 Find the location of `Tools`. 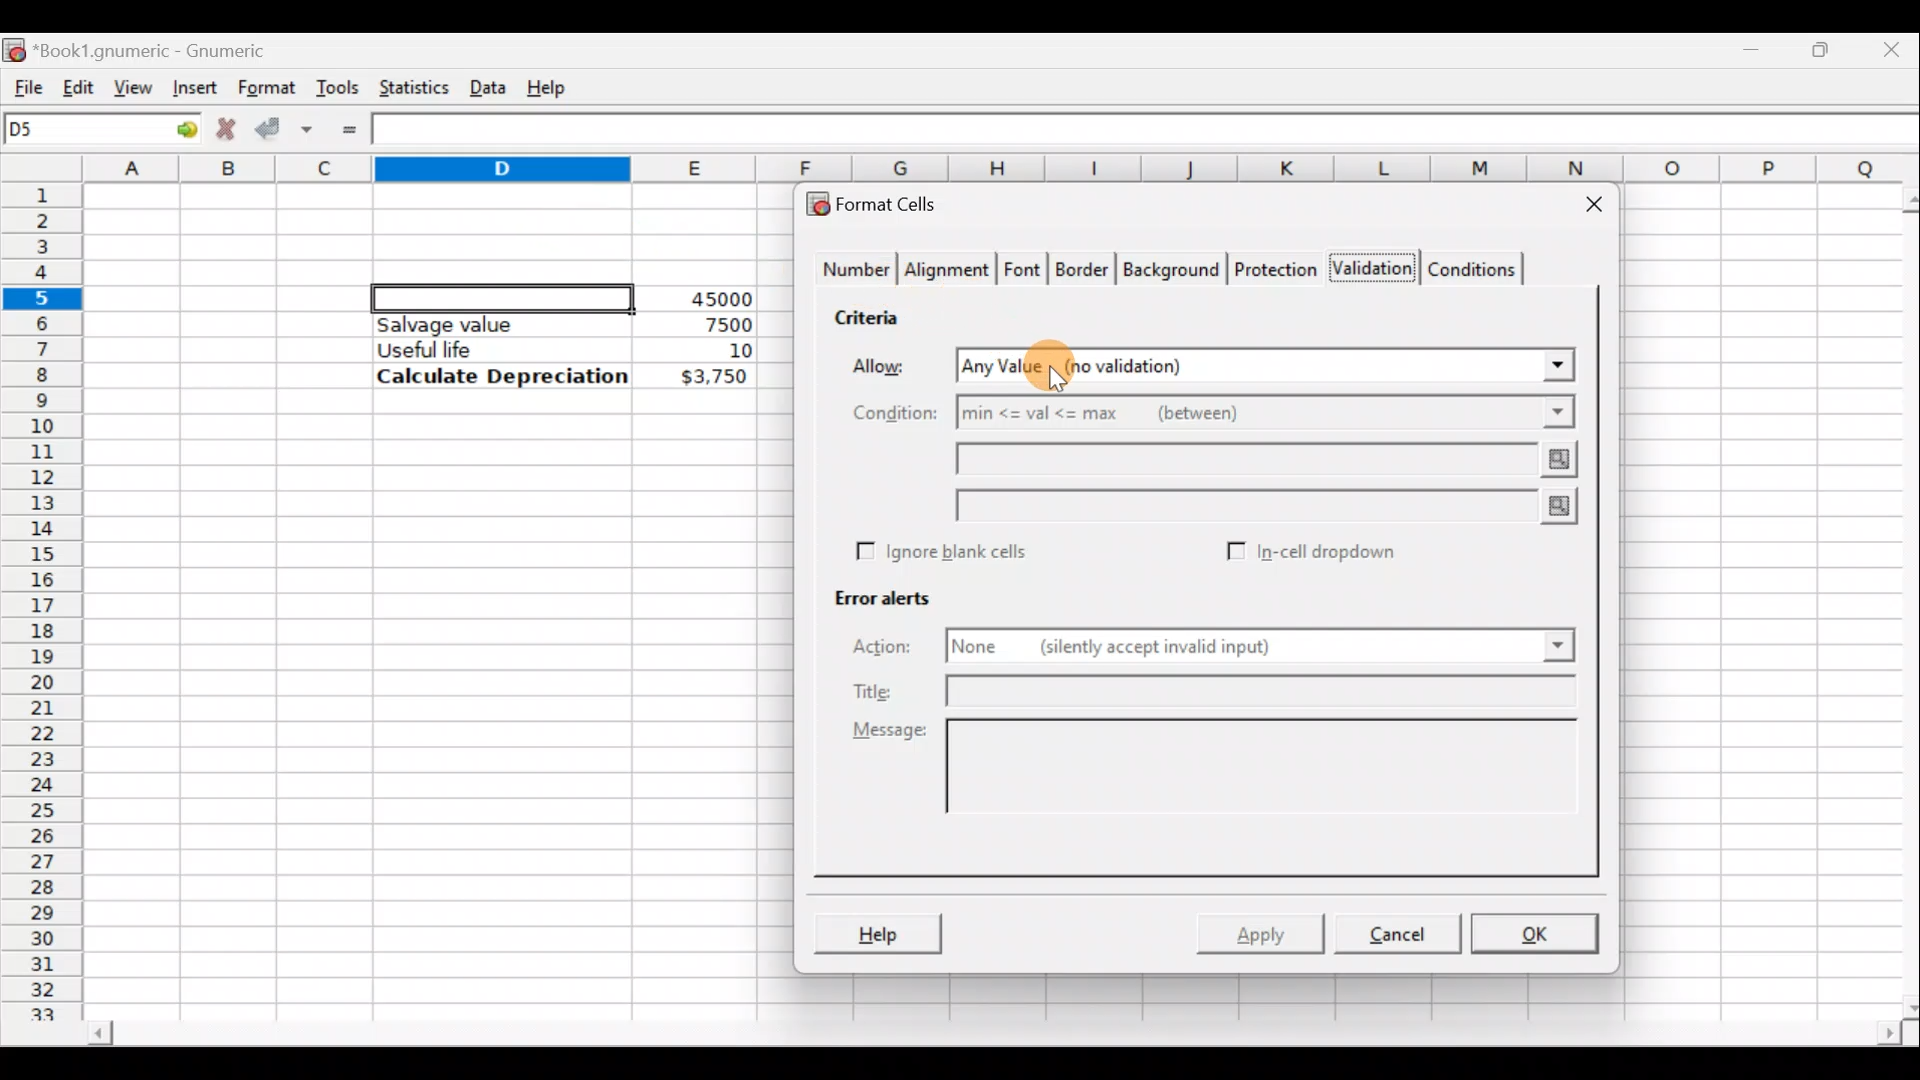

Tools is located at coordinates (337, 86).